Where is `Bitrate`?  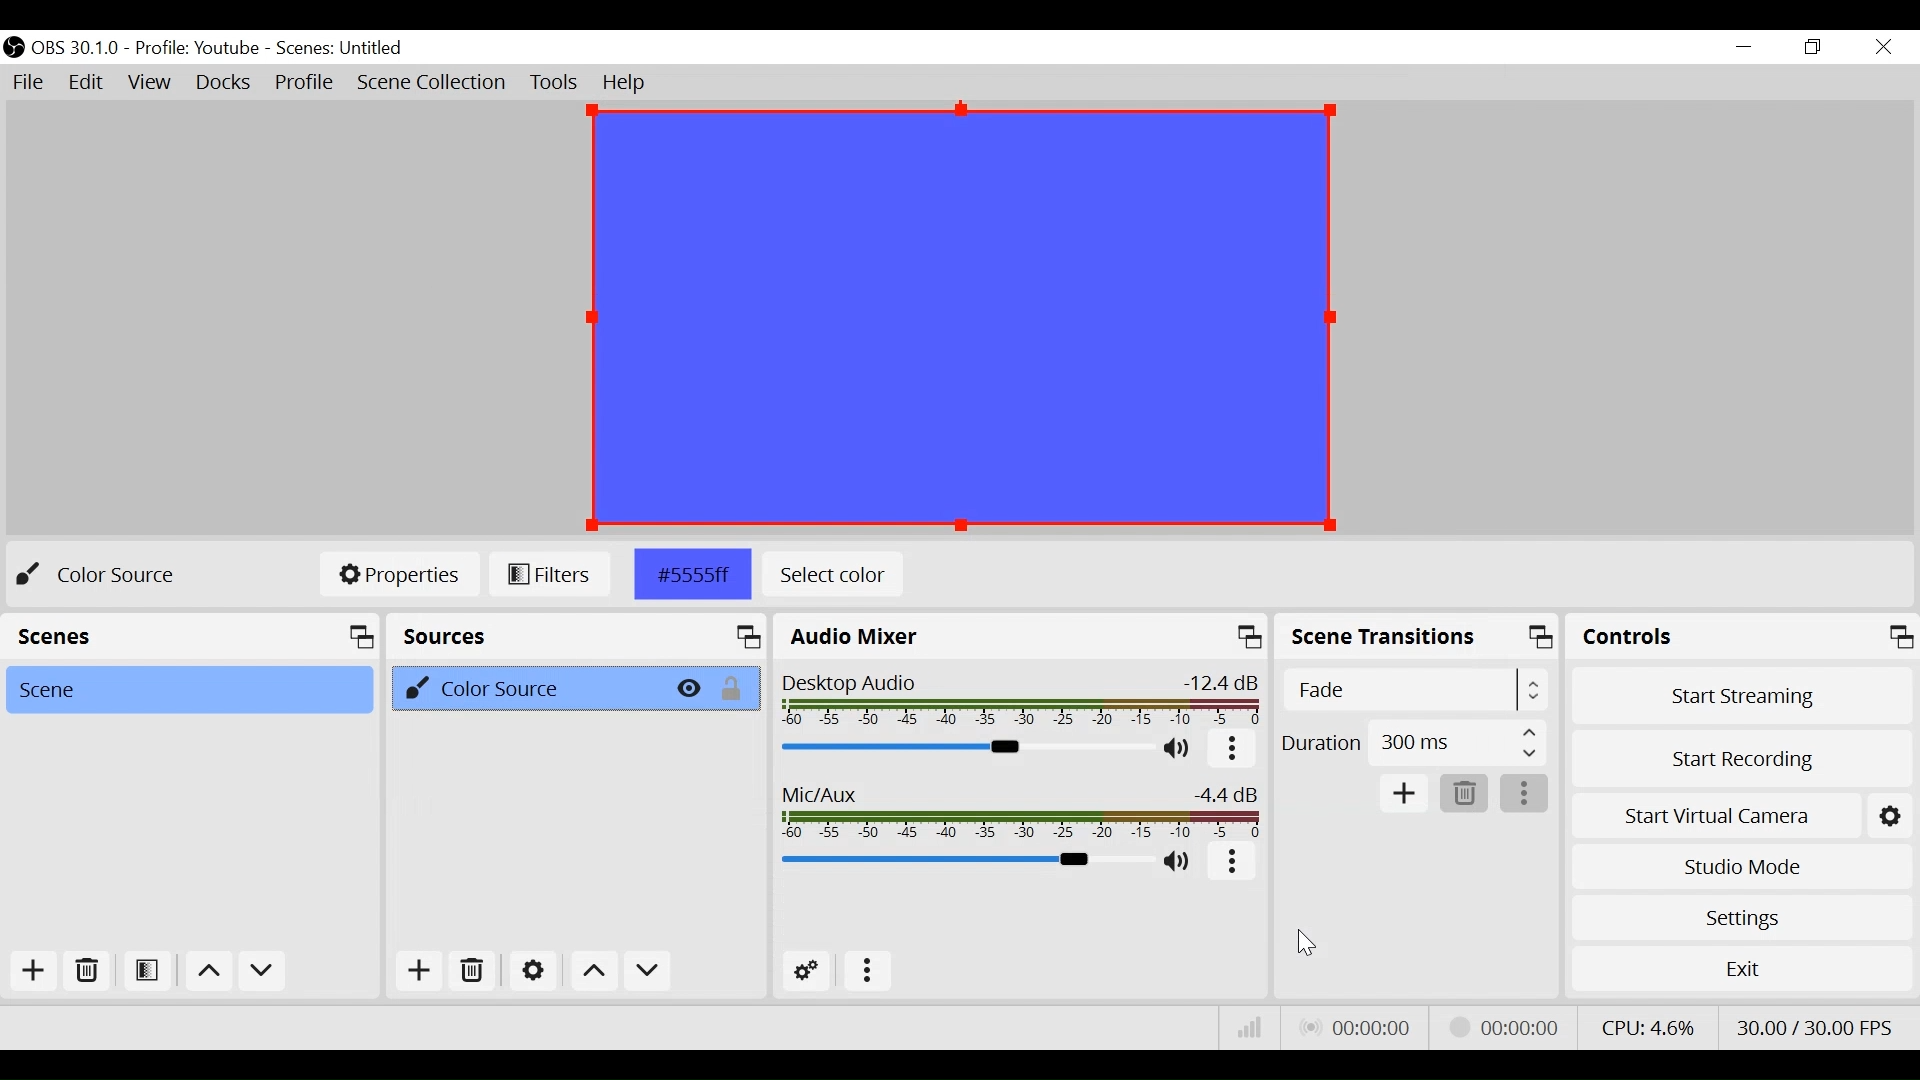
Bitrate is located at coordinates (1246, 1028).